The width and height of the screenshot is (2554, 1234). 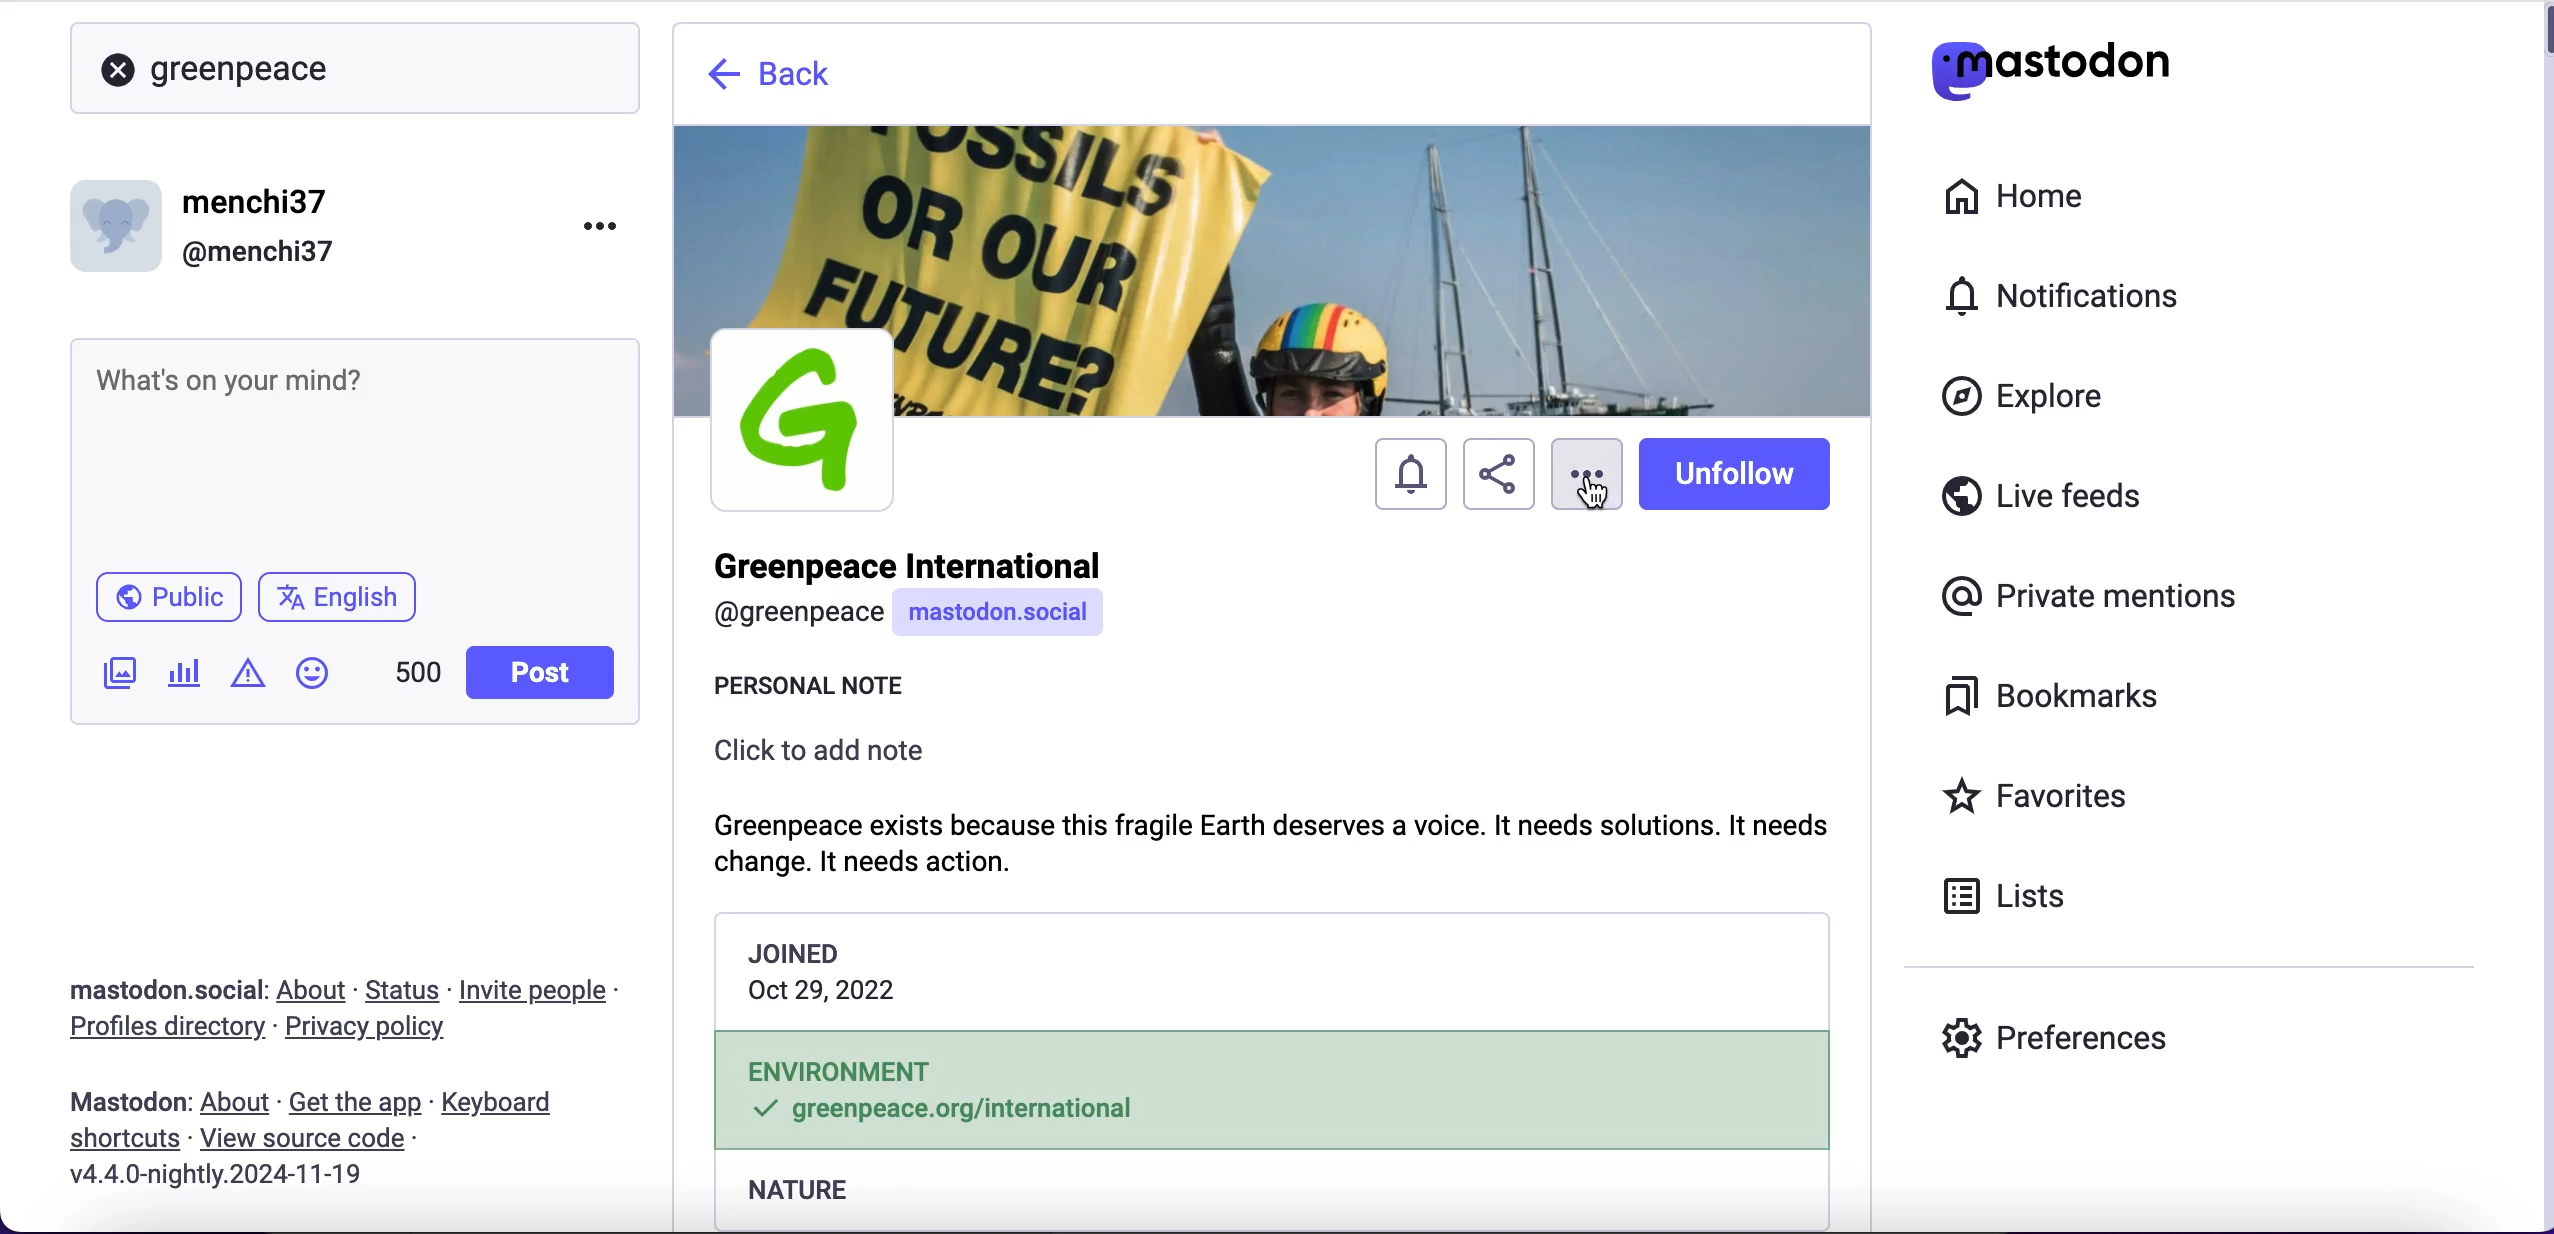 What do you see at coordinates (155, 1030) in the screenshot?
I see `profiles directory` at bounding box center [155, 1030].